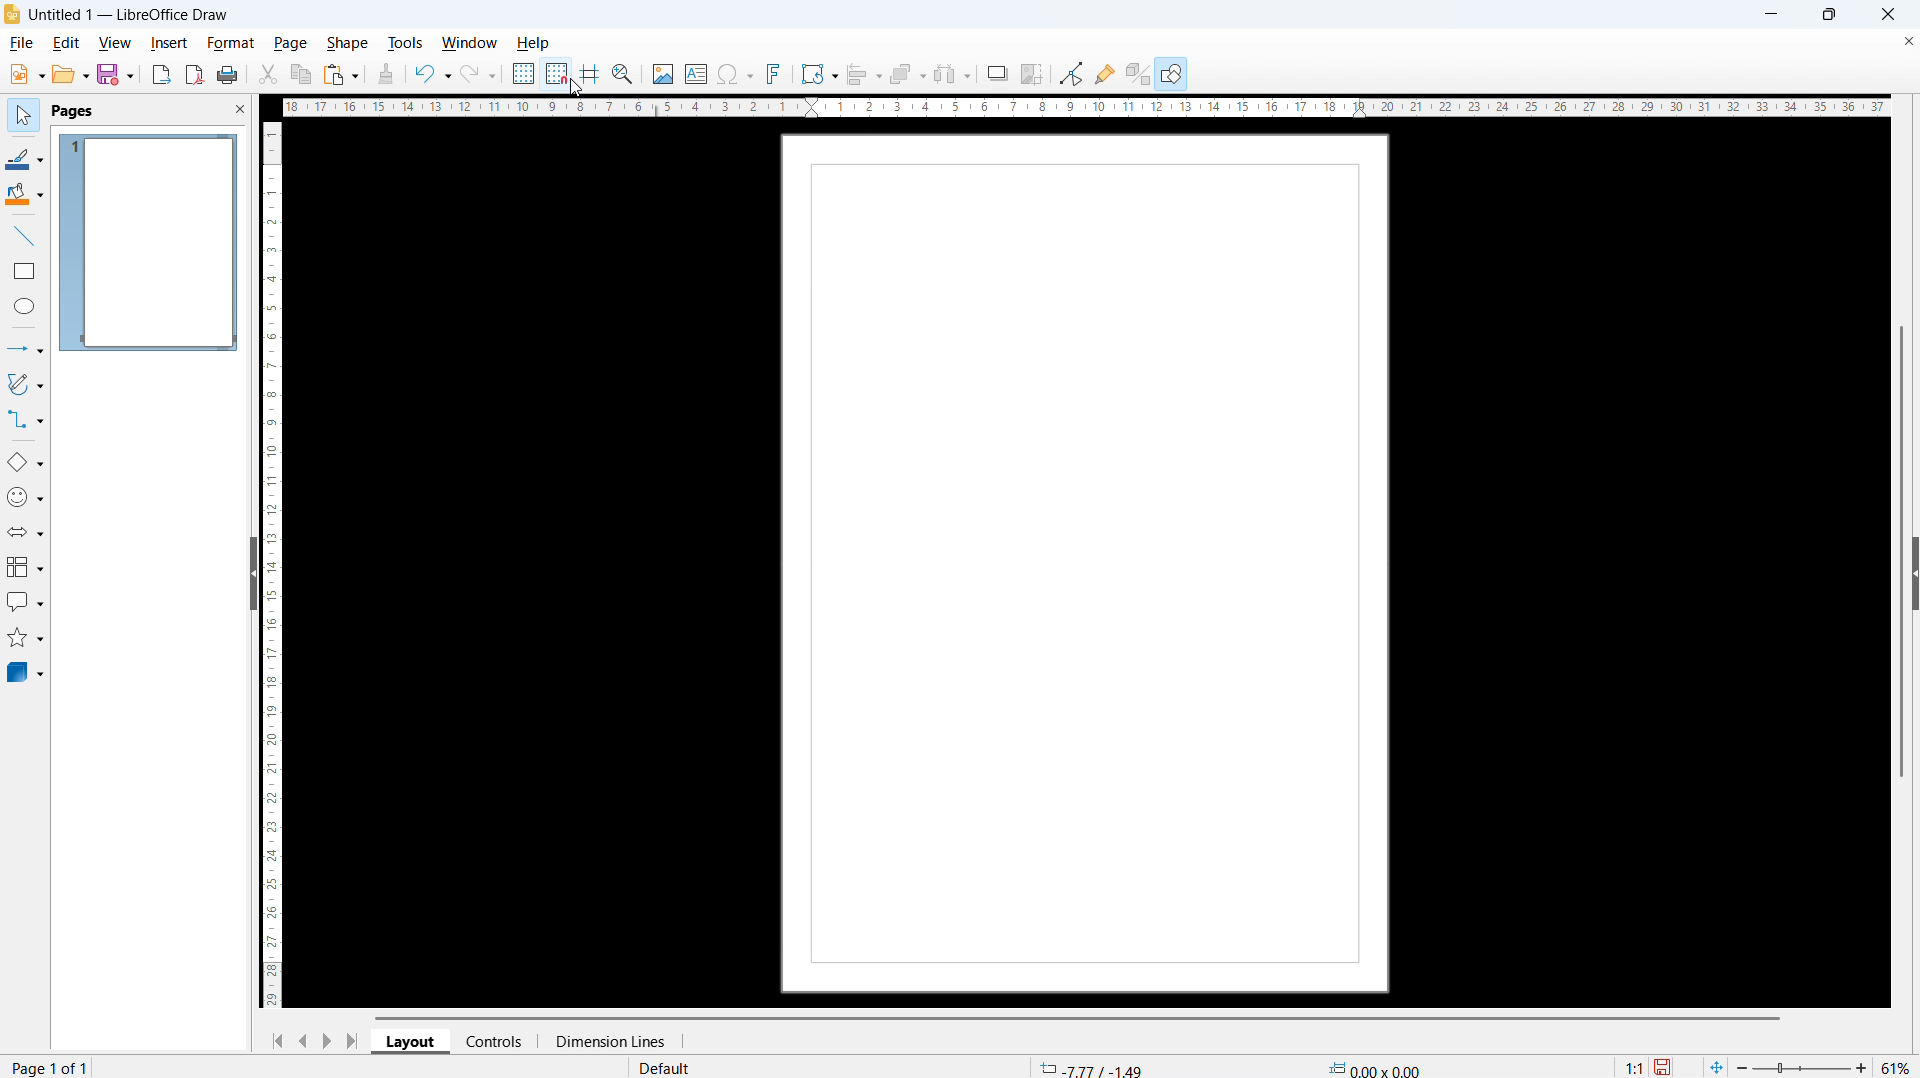 The image size is (1920, 1078). I want to click on Transformations , so click(819, 73).